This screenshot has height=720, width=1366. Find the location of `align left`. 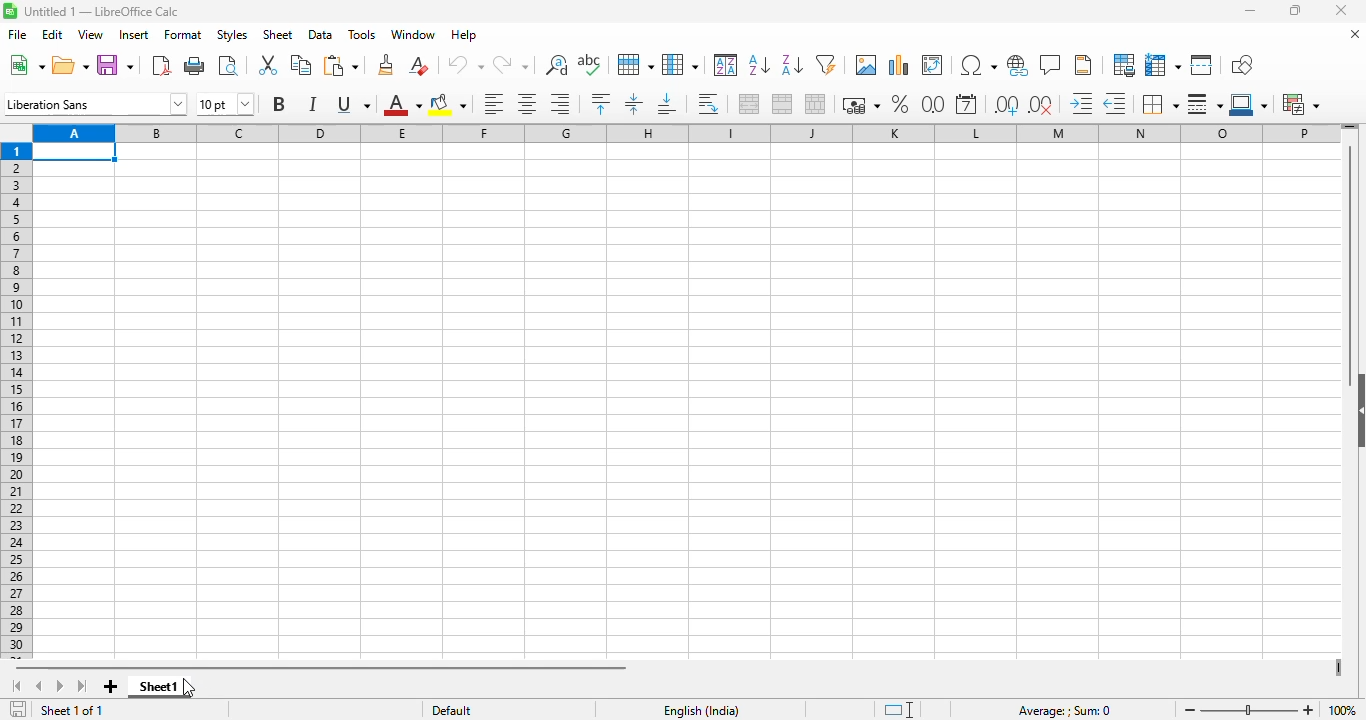

align left is located at coordinates (495, 104).